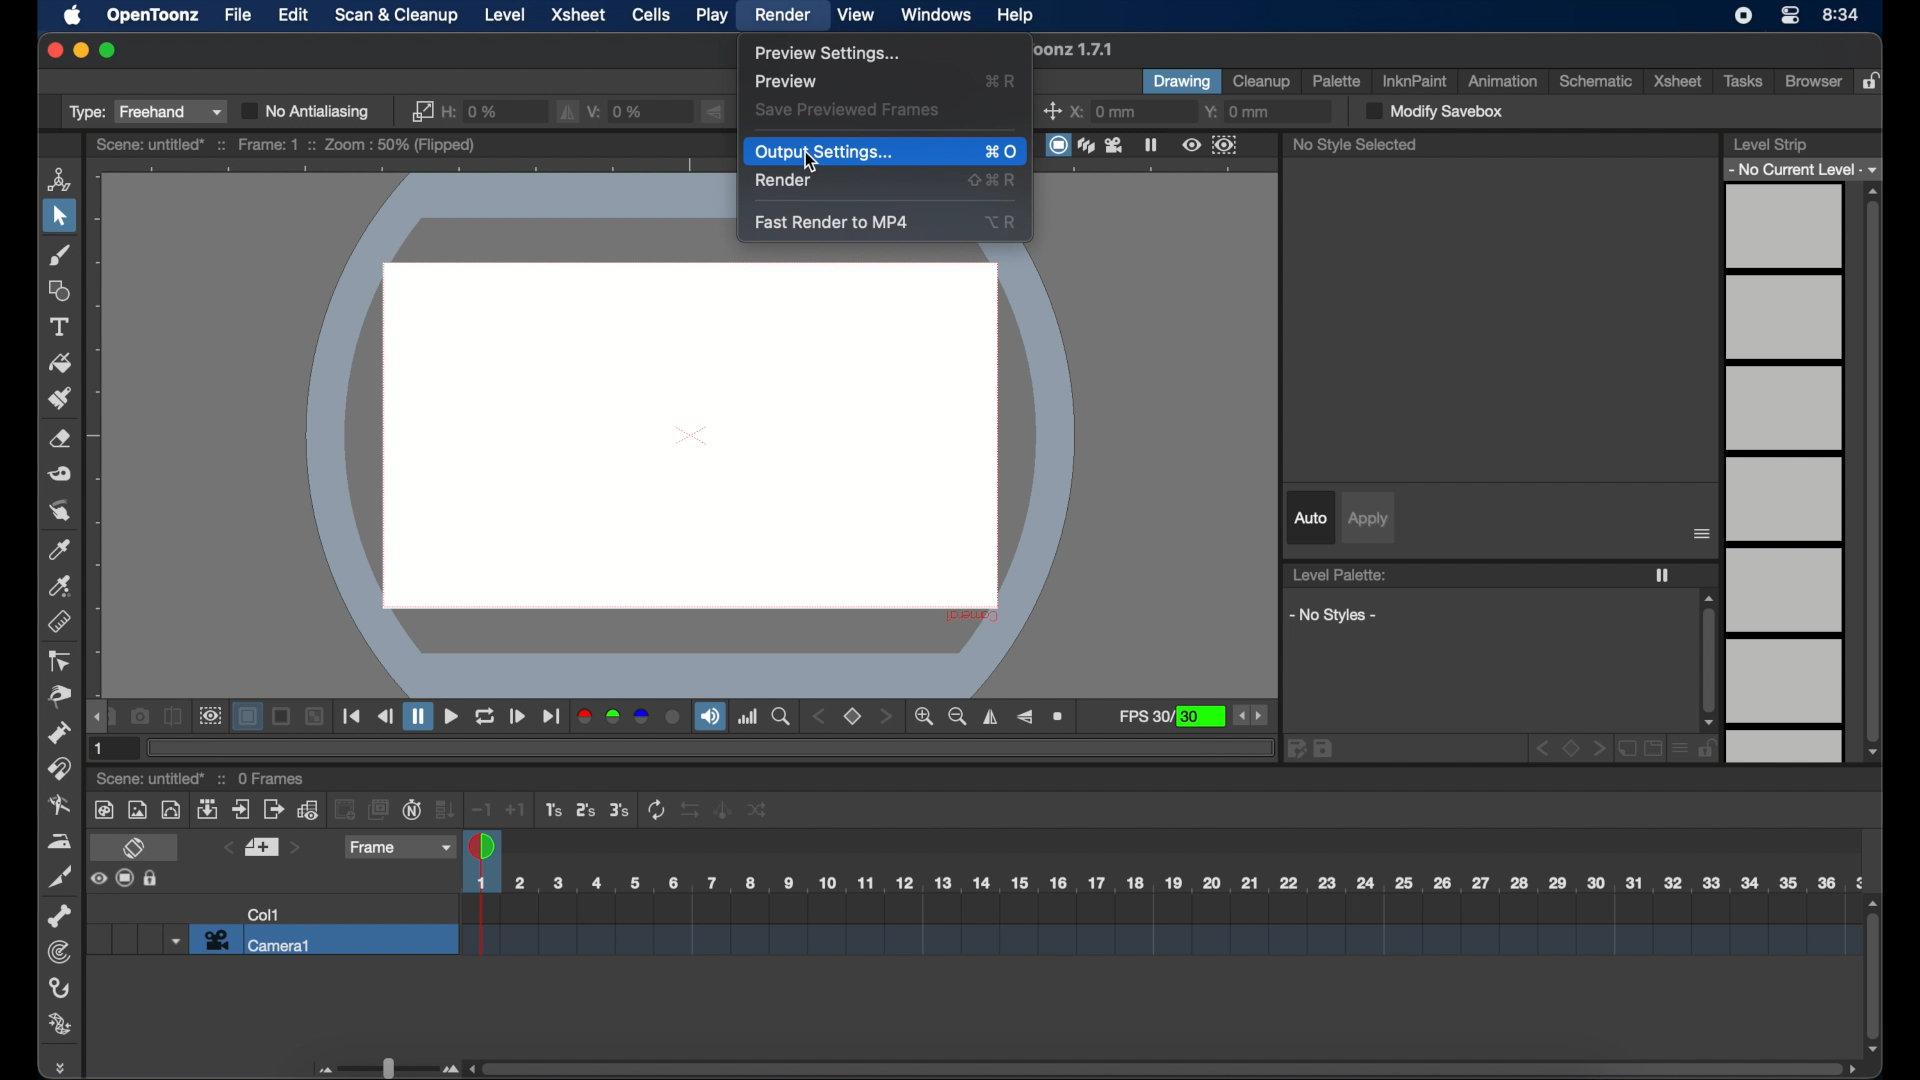 The image size is (1920, 1080). What do you see at coordinates (145, 111) in the screenshot?
I see `type` at bounding box center [145, 111].